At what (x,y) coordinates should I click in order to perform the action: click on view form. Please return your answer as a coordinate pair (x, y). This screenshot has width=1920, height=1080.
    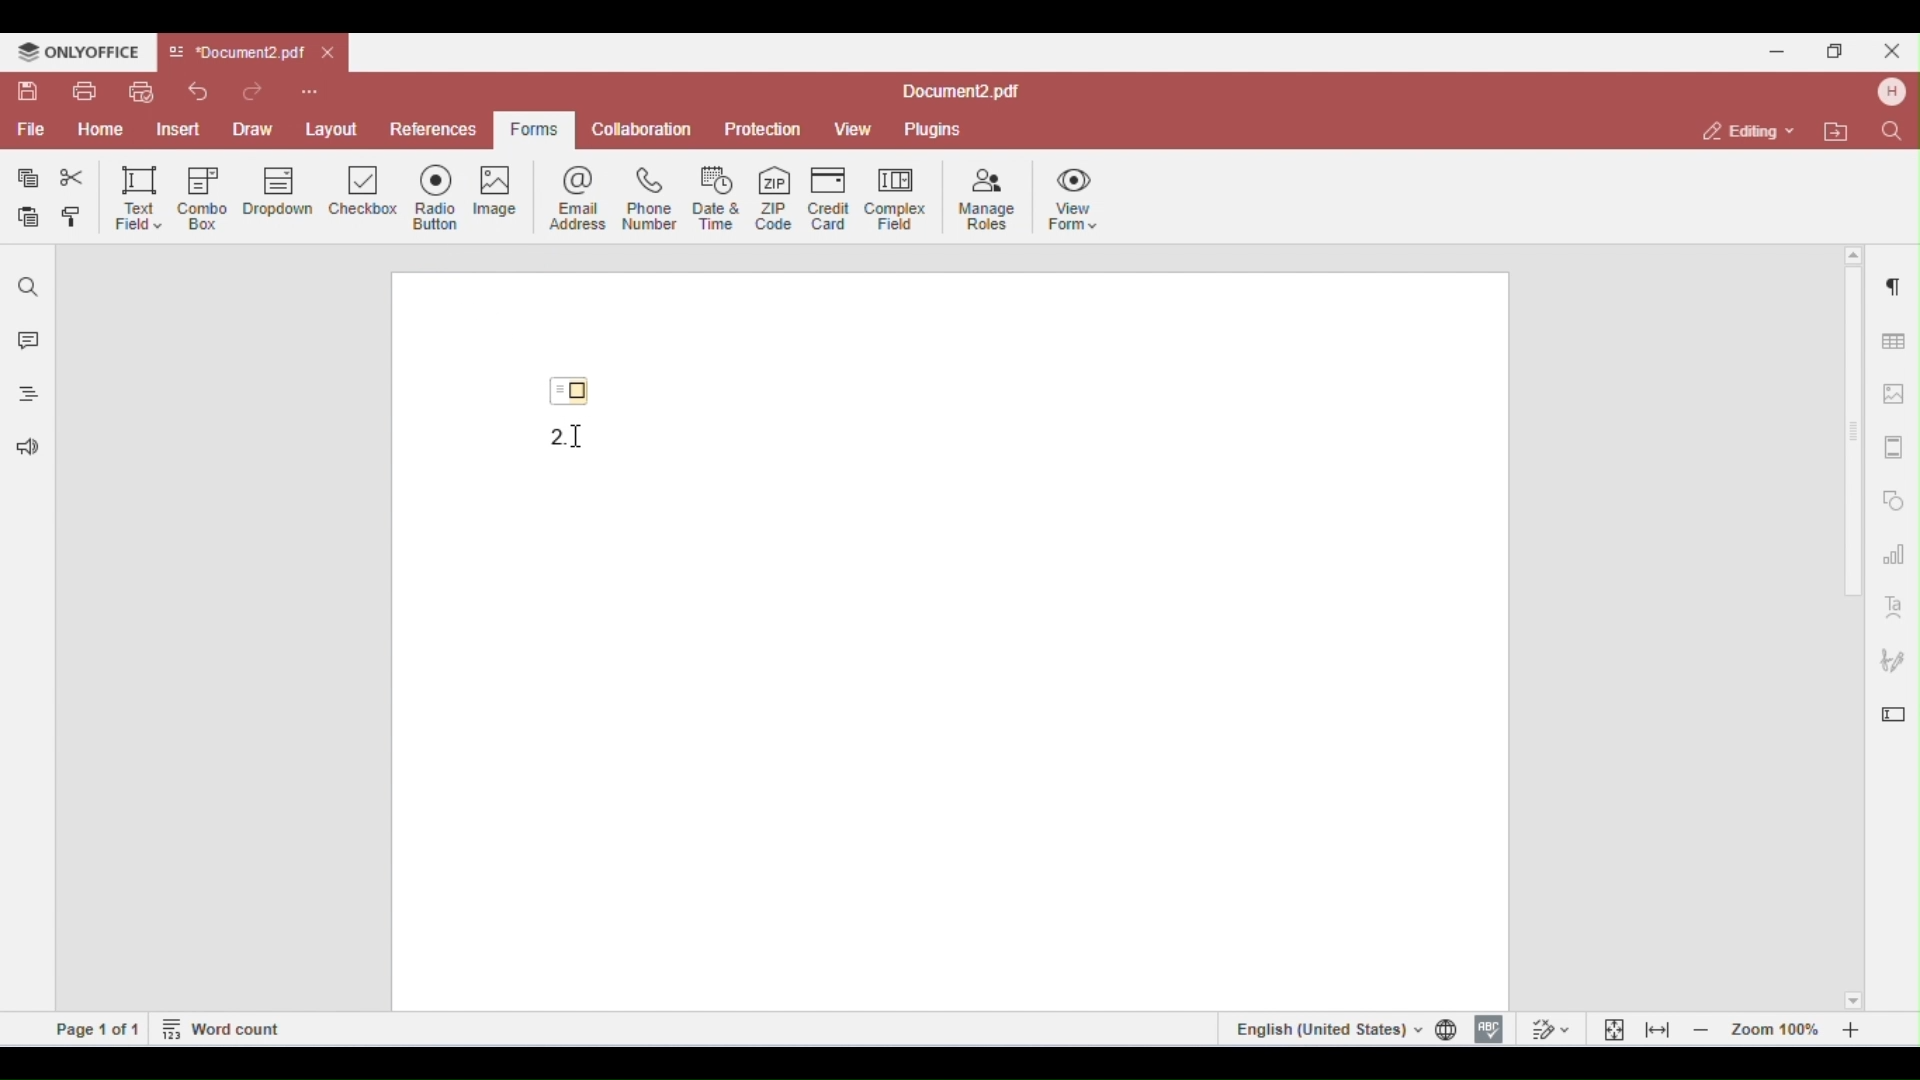
    Looking at the image, I should click on (1078, 197).